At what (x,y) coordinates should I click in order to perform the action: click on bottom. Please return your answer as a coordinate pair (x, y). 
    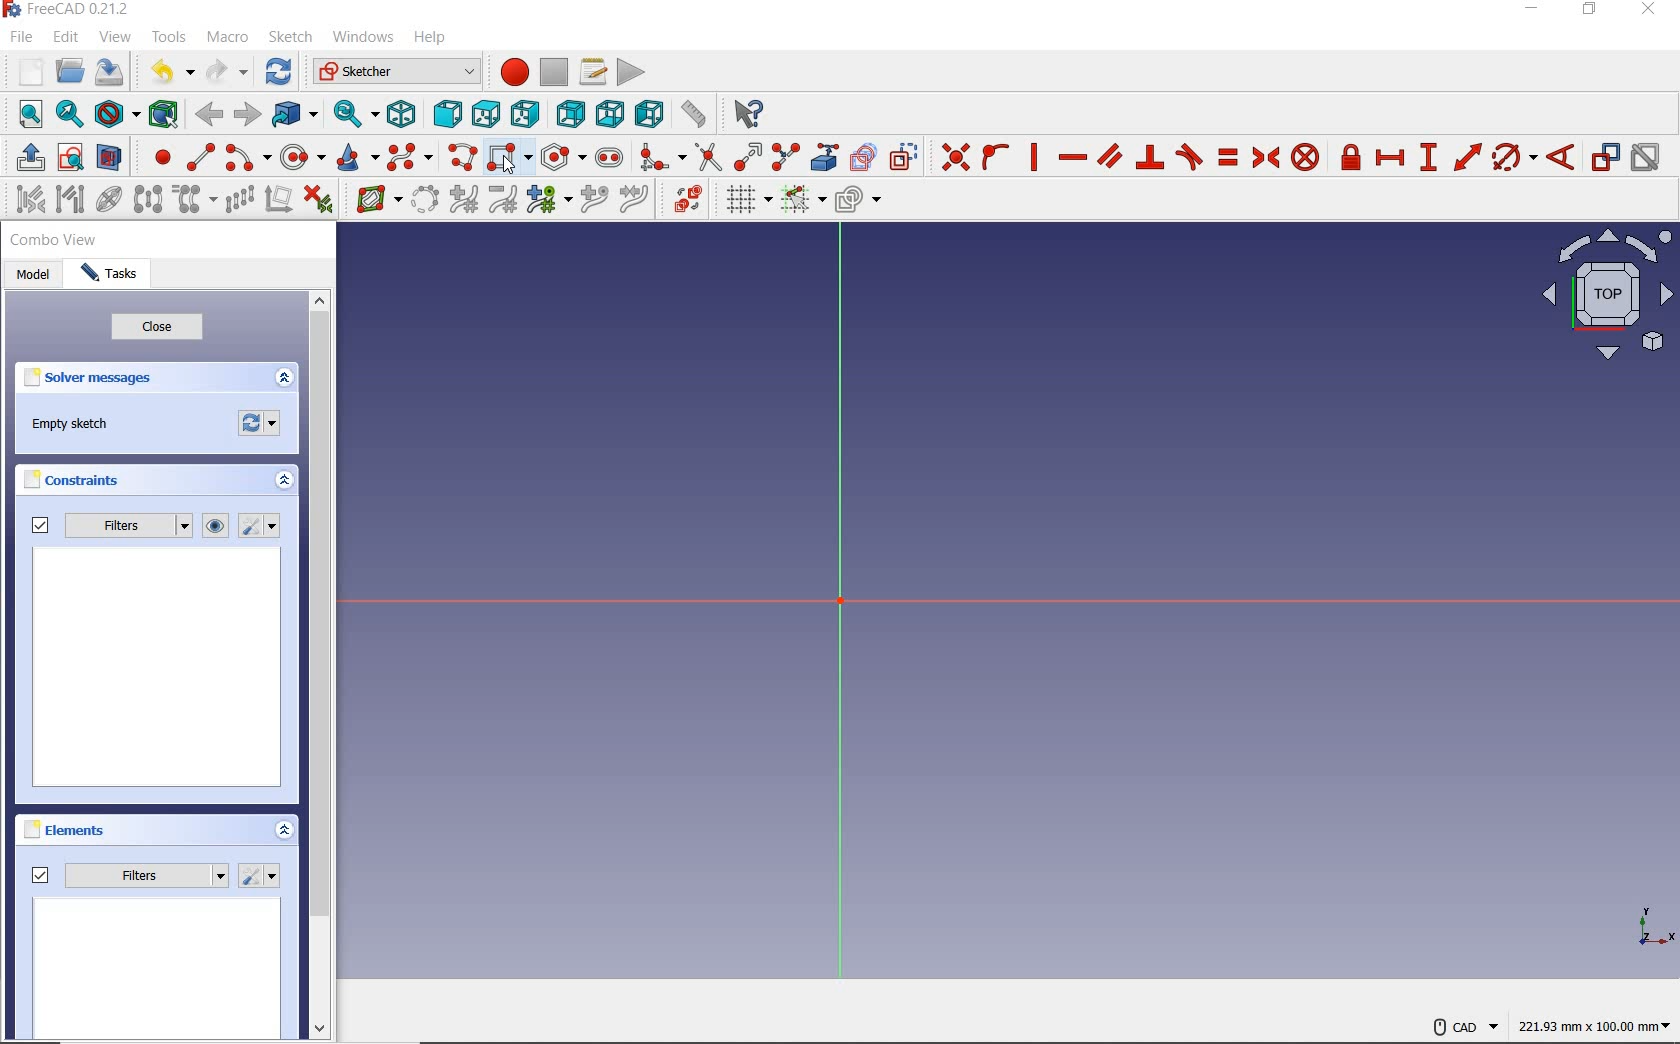
    Looking at the image, I should click on (609, 113).